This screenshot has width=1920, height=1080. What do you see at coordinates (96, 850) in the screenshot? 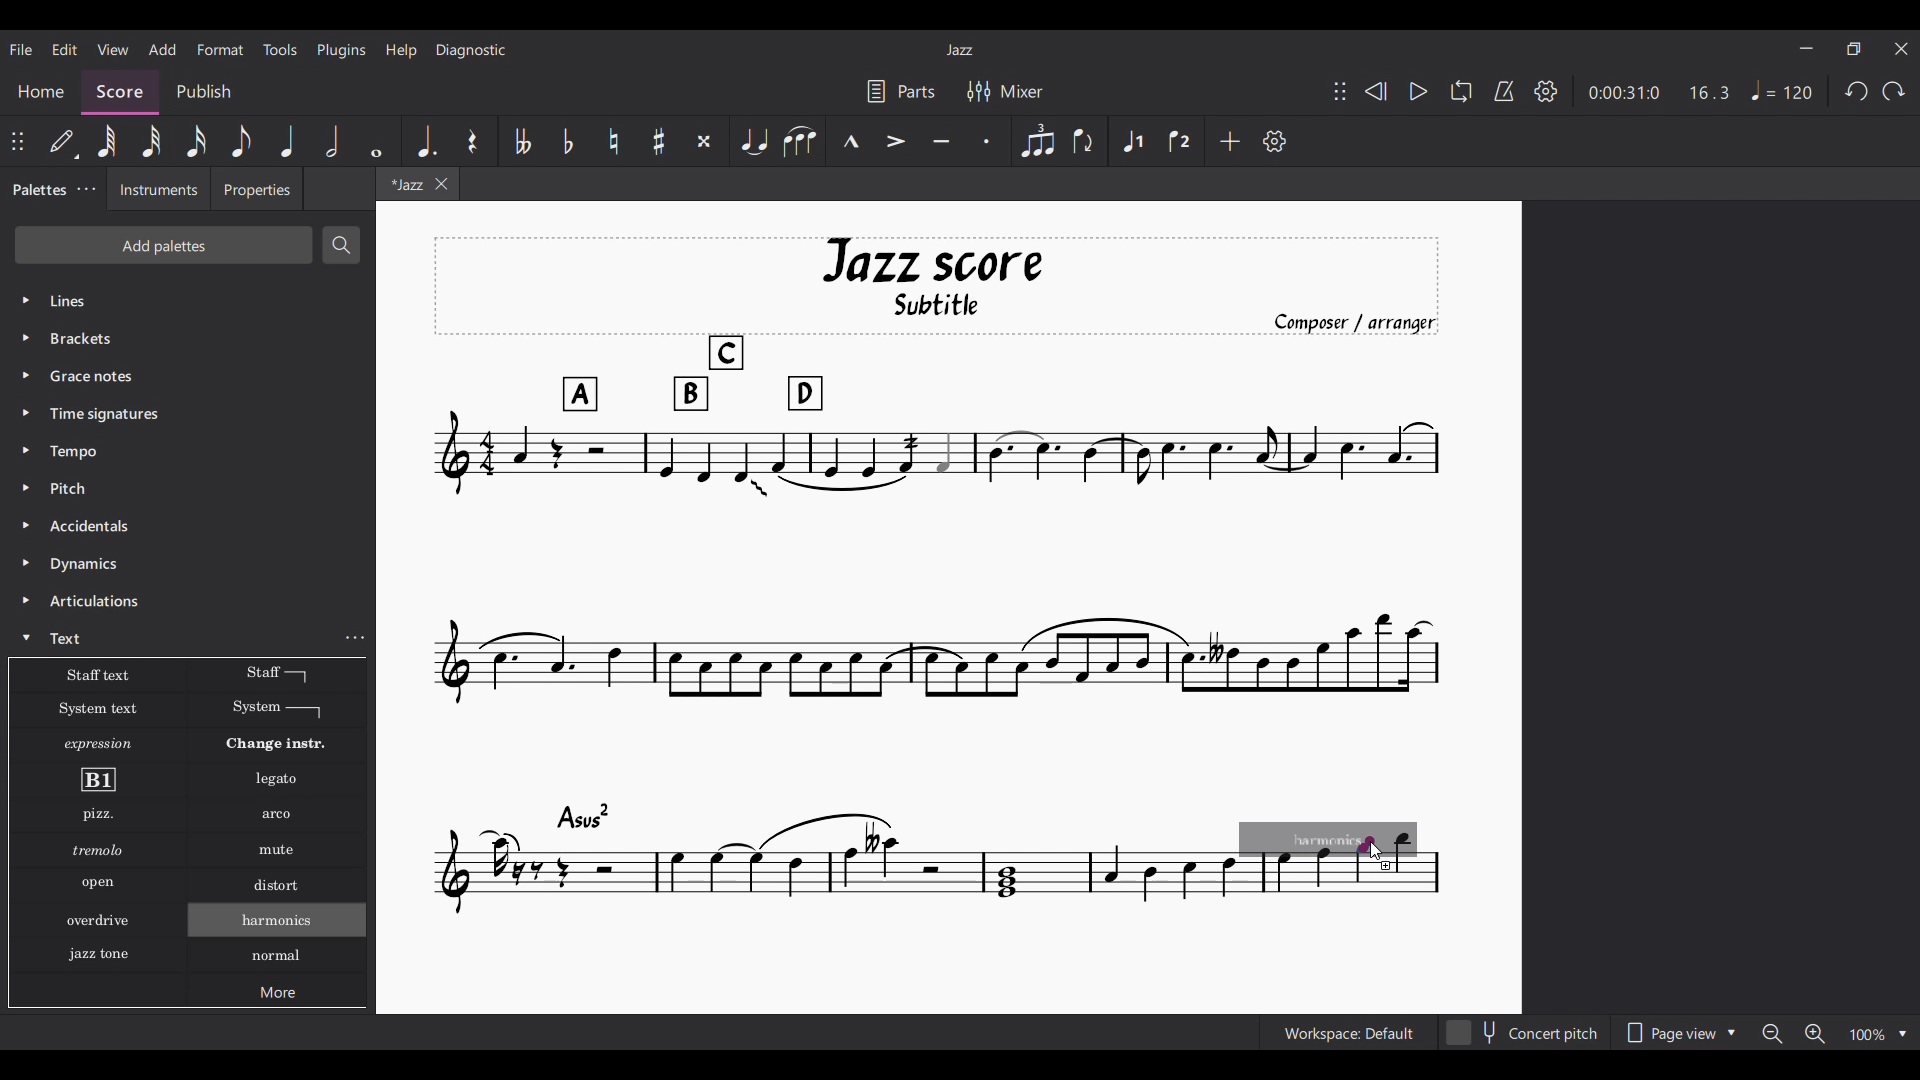
I see `` at bounding box center [96, 850].